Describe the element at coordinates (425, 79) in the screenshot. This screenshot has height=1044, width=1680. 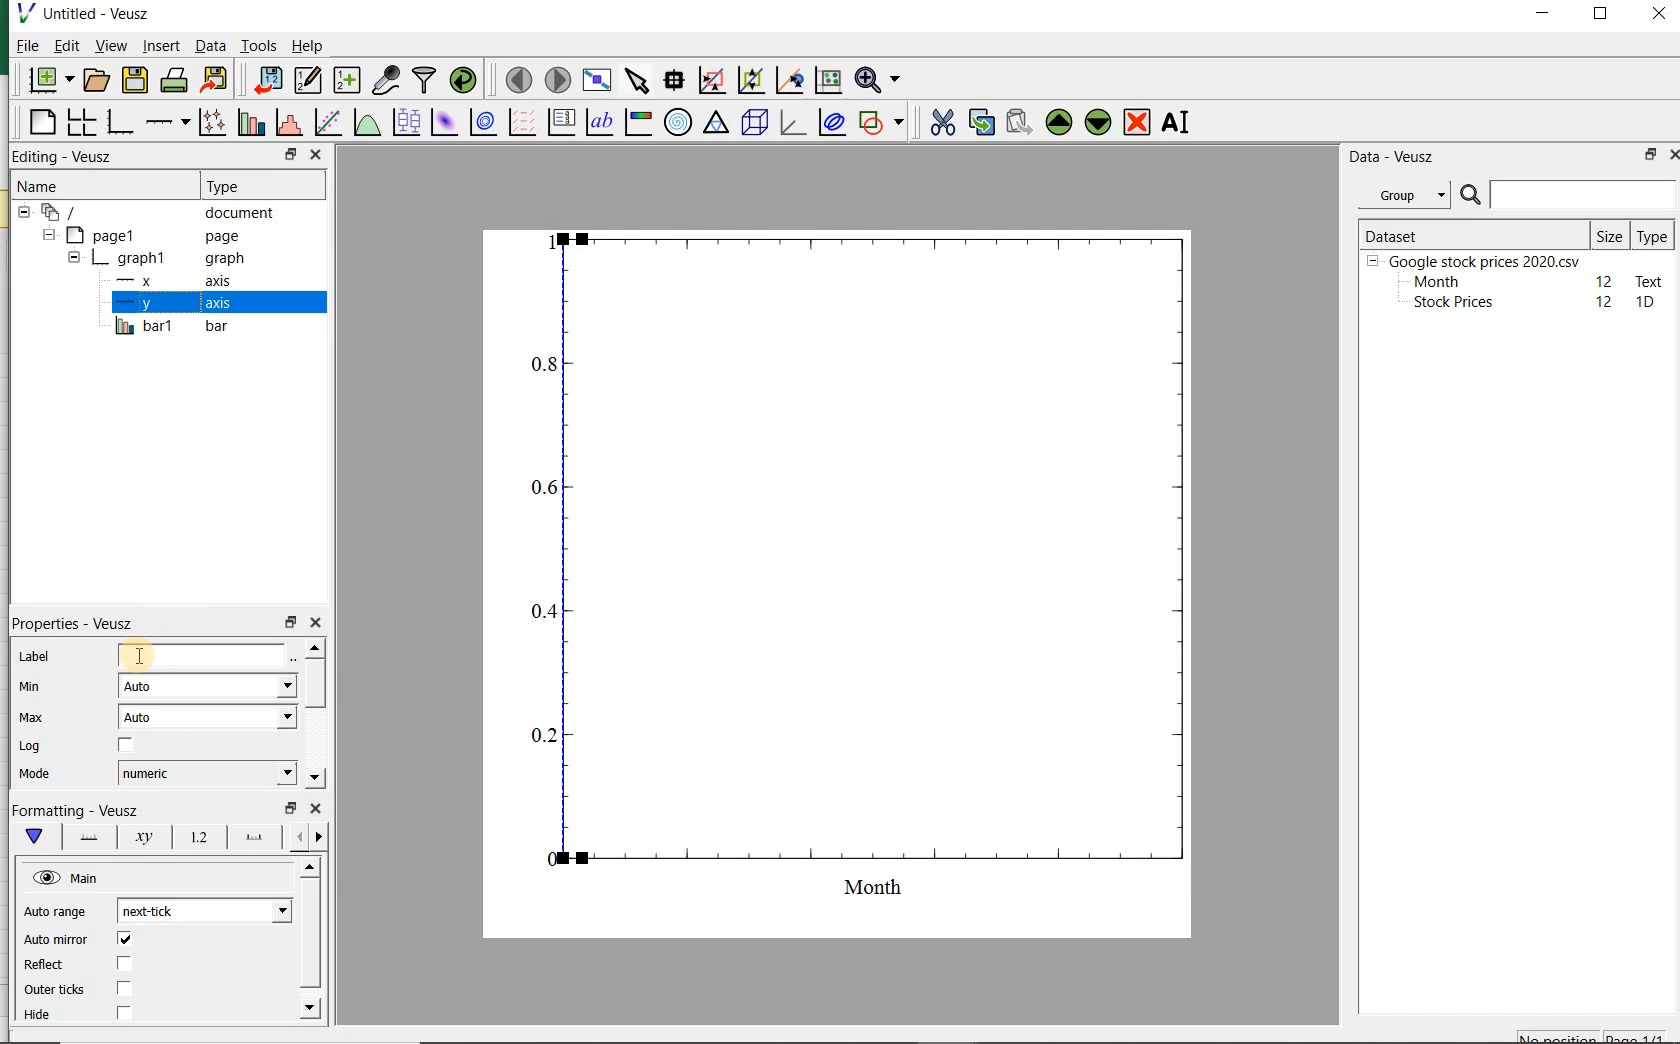
I see `filter data` at that location.